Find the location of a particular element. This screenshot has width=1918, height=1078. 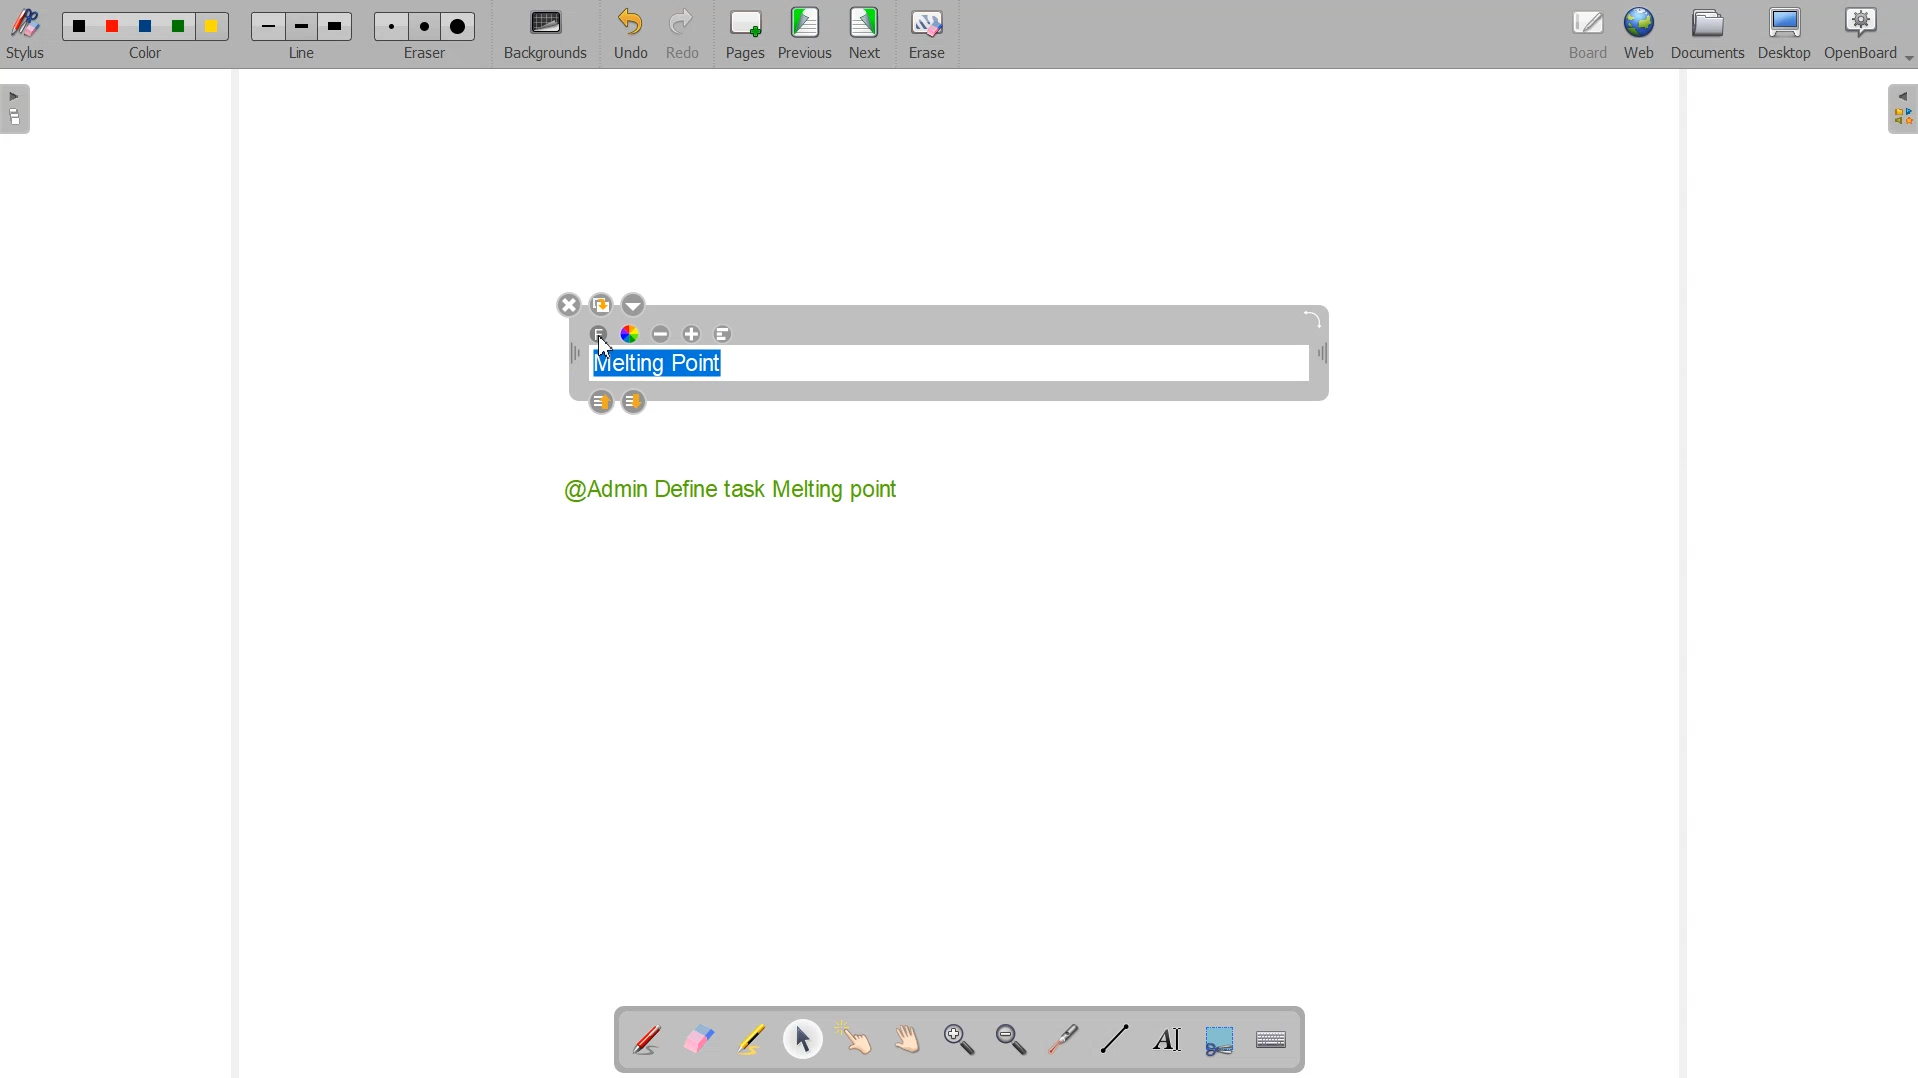

Zoom Out is located at coordinates (1010, 1039).